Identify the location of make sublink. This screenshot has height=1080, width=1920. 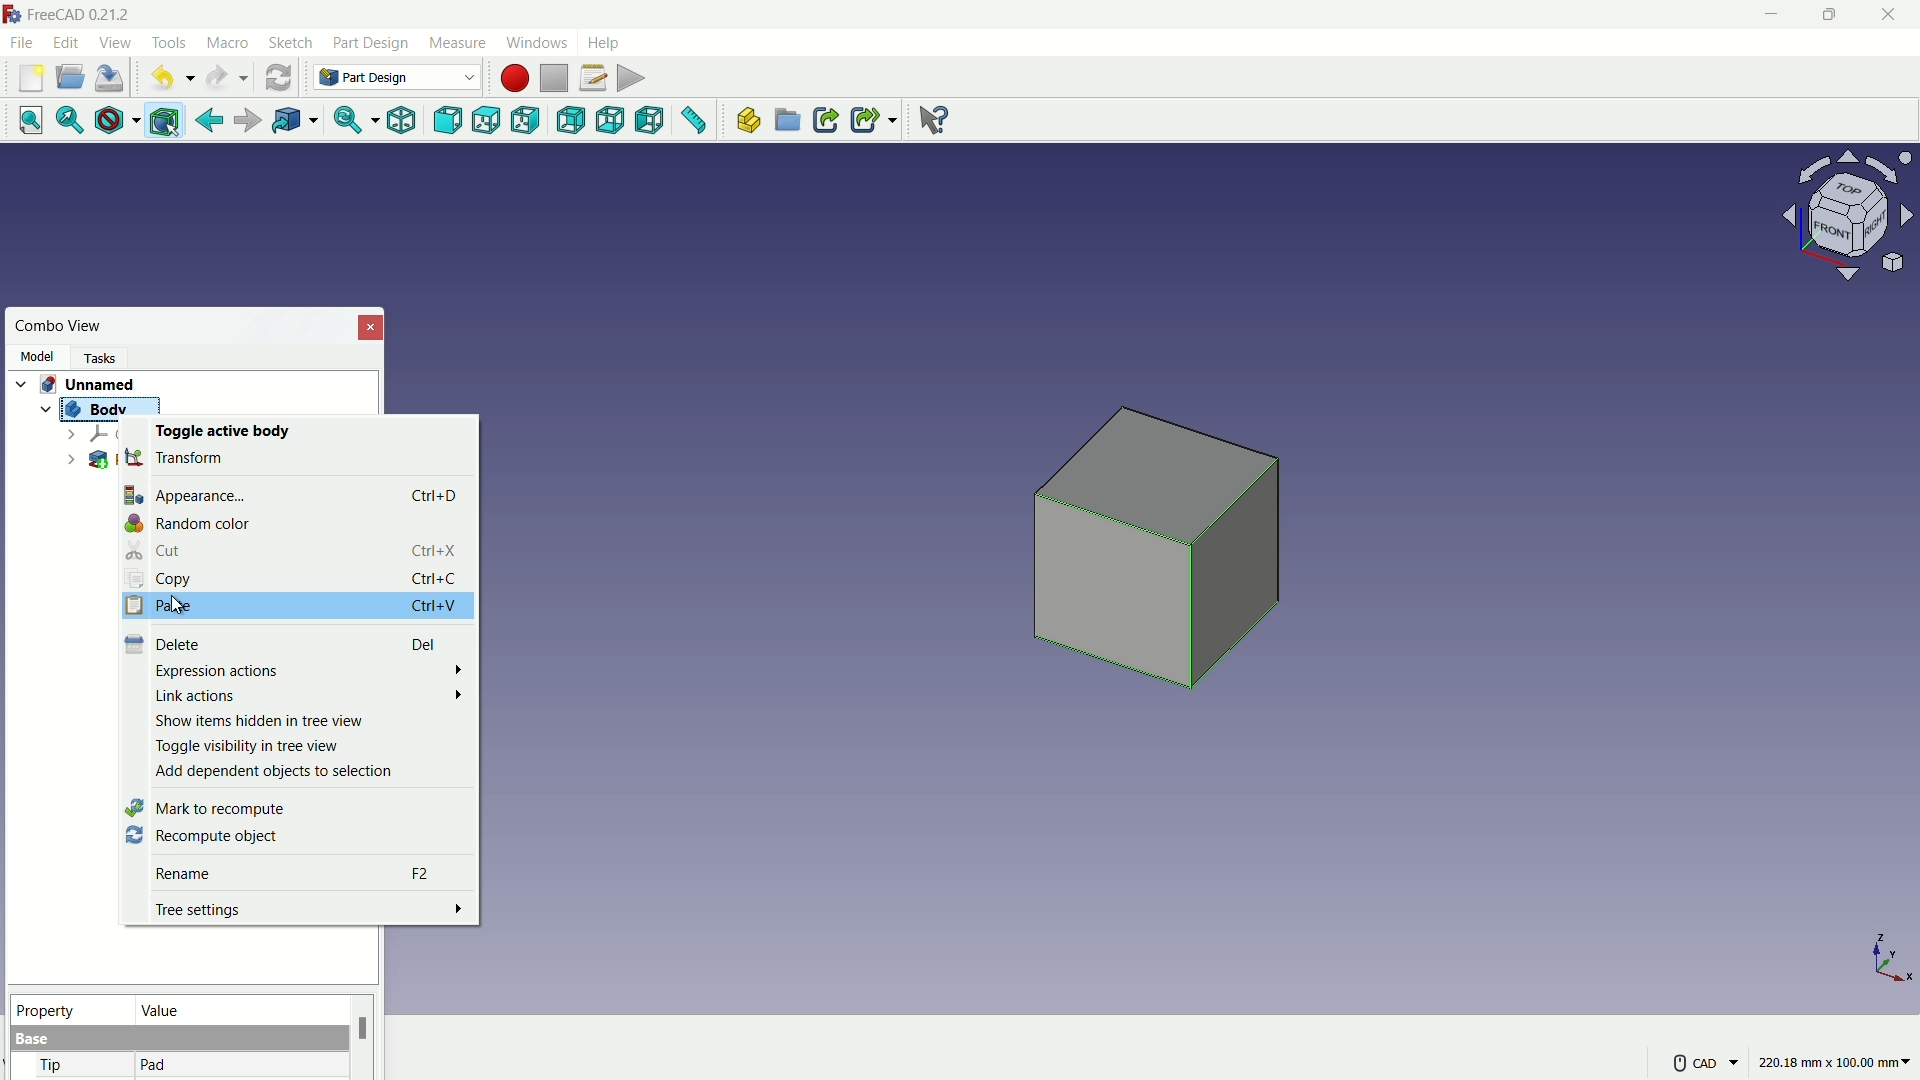
(874, 120).